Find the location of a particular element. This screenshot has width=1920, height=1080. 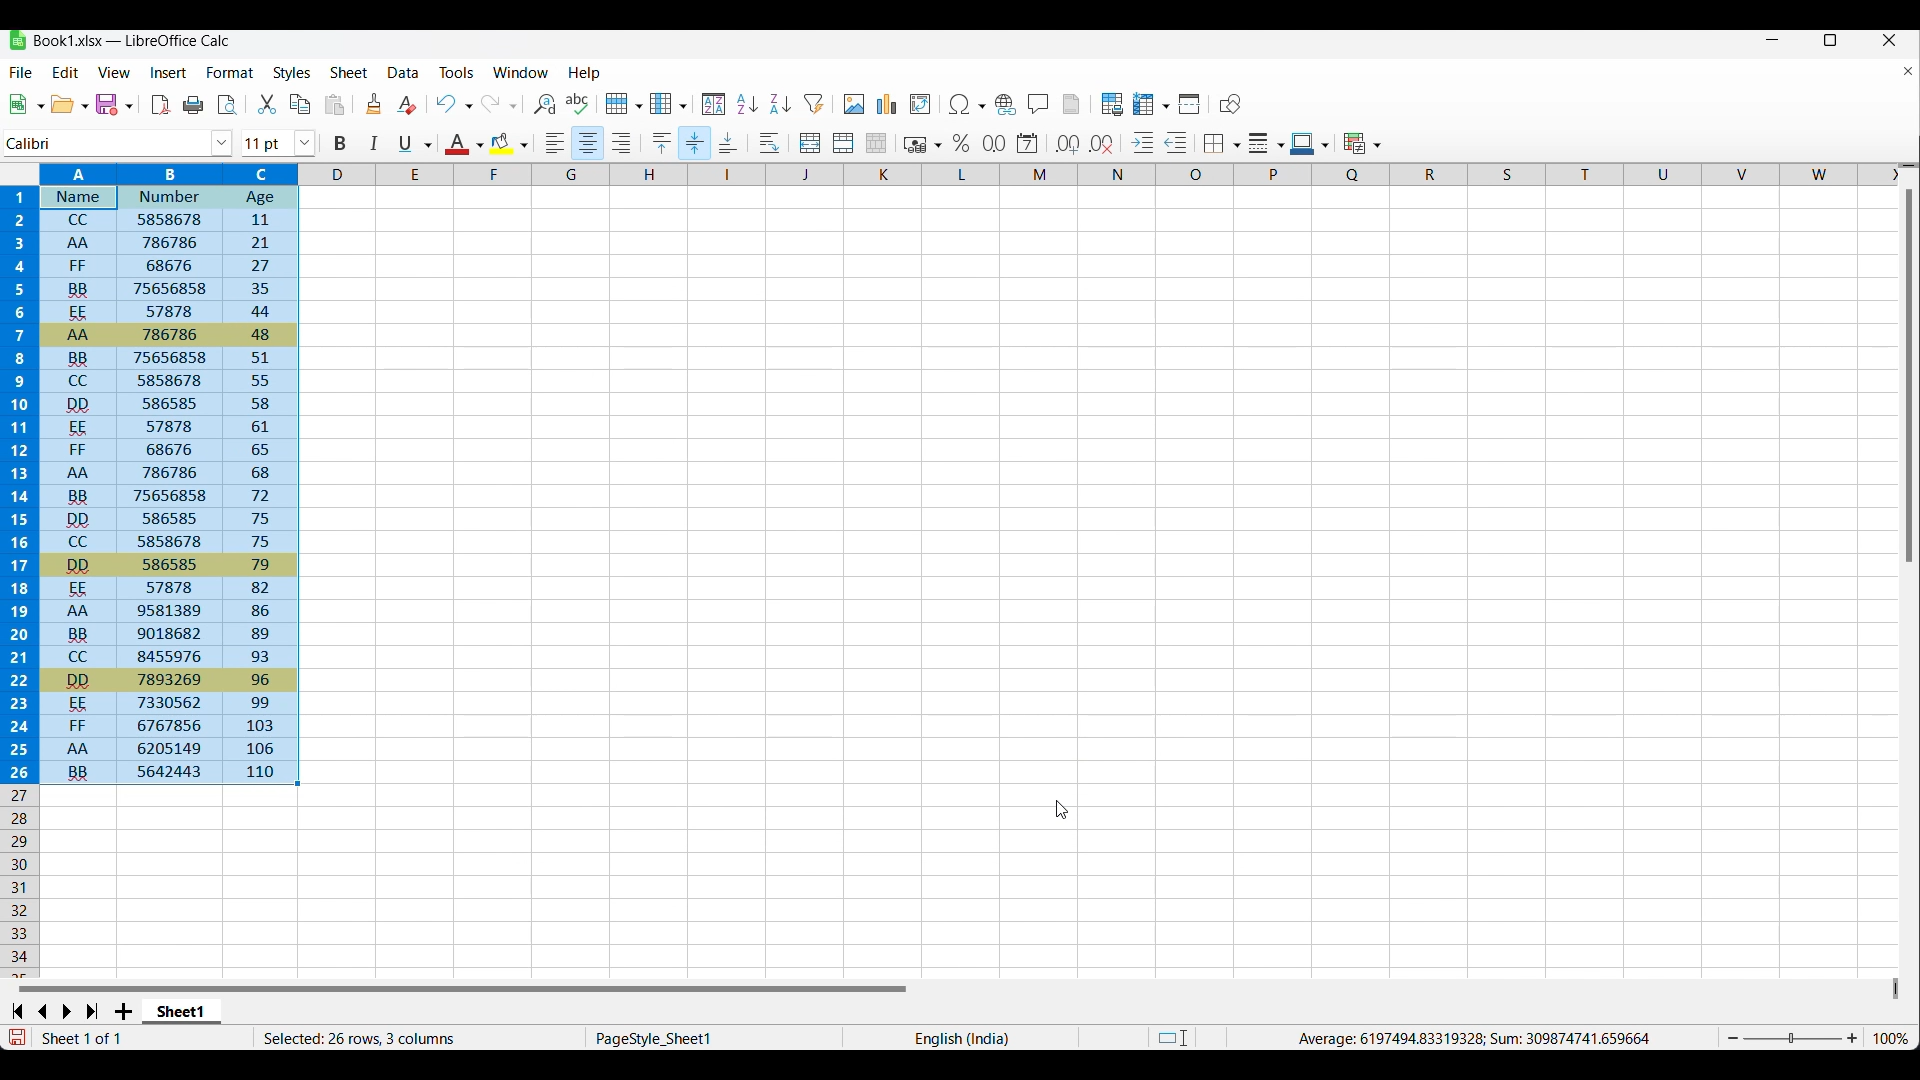

Define print area is located at coordinates (1113, 104).